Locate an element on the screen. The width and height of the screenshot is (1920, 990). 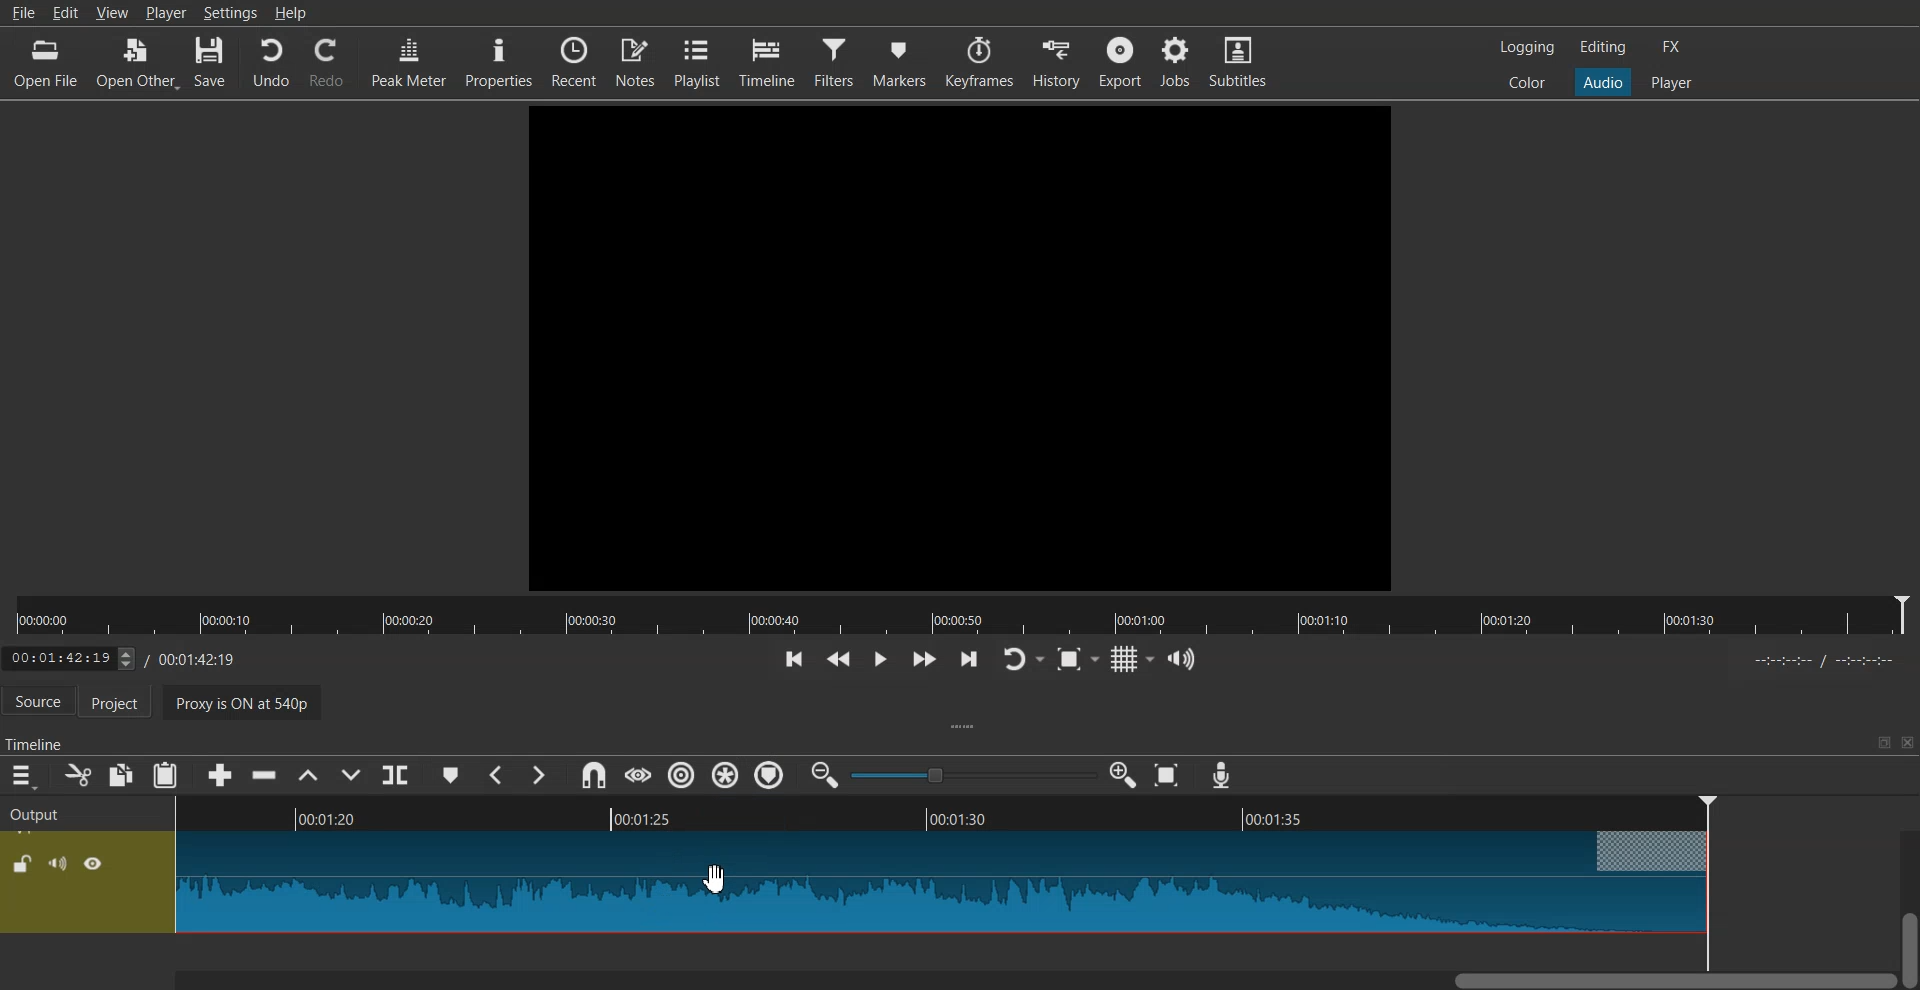
Jobs is located at coordinates (1177, 62).